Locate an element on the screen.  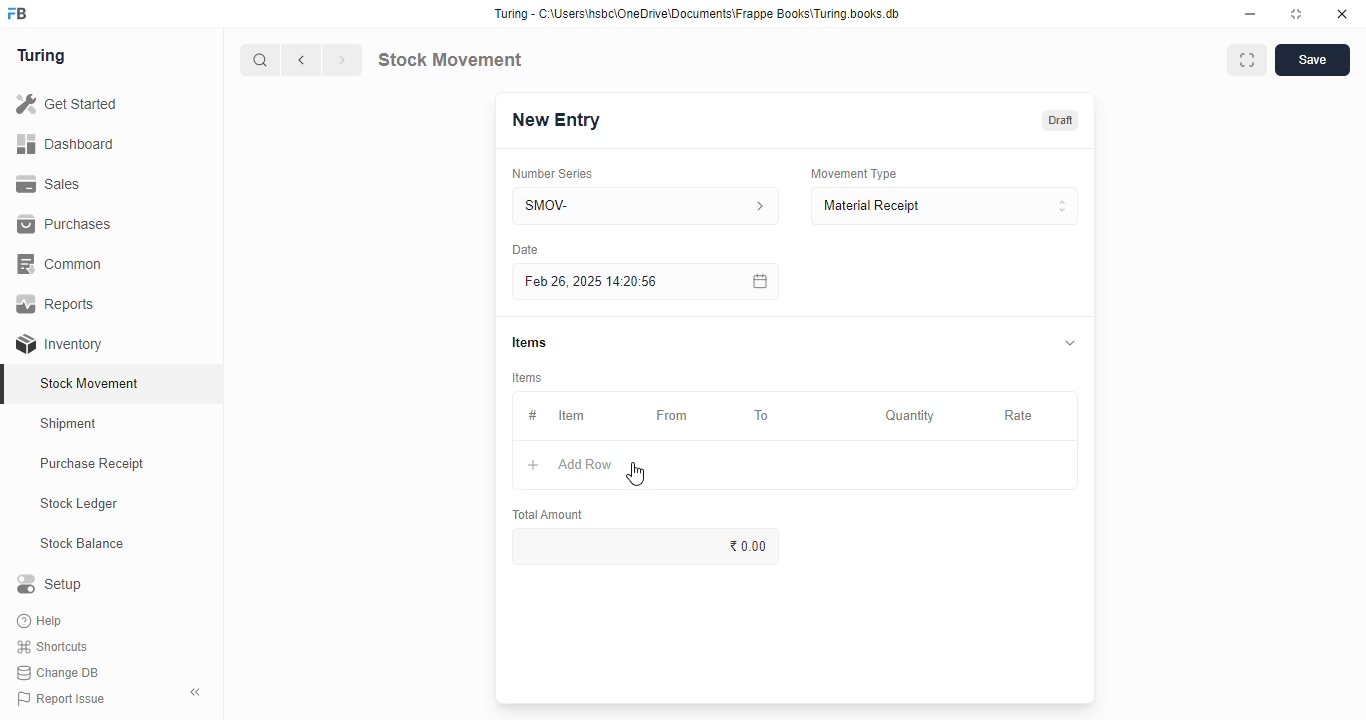
previous is located at coordinates (302, 60).